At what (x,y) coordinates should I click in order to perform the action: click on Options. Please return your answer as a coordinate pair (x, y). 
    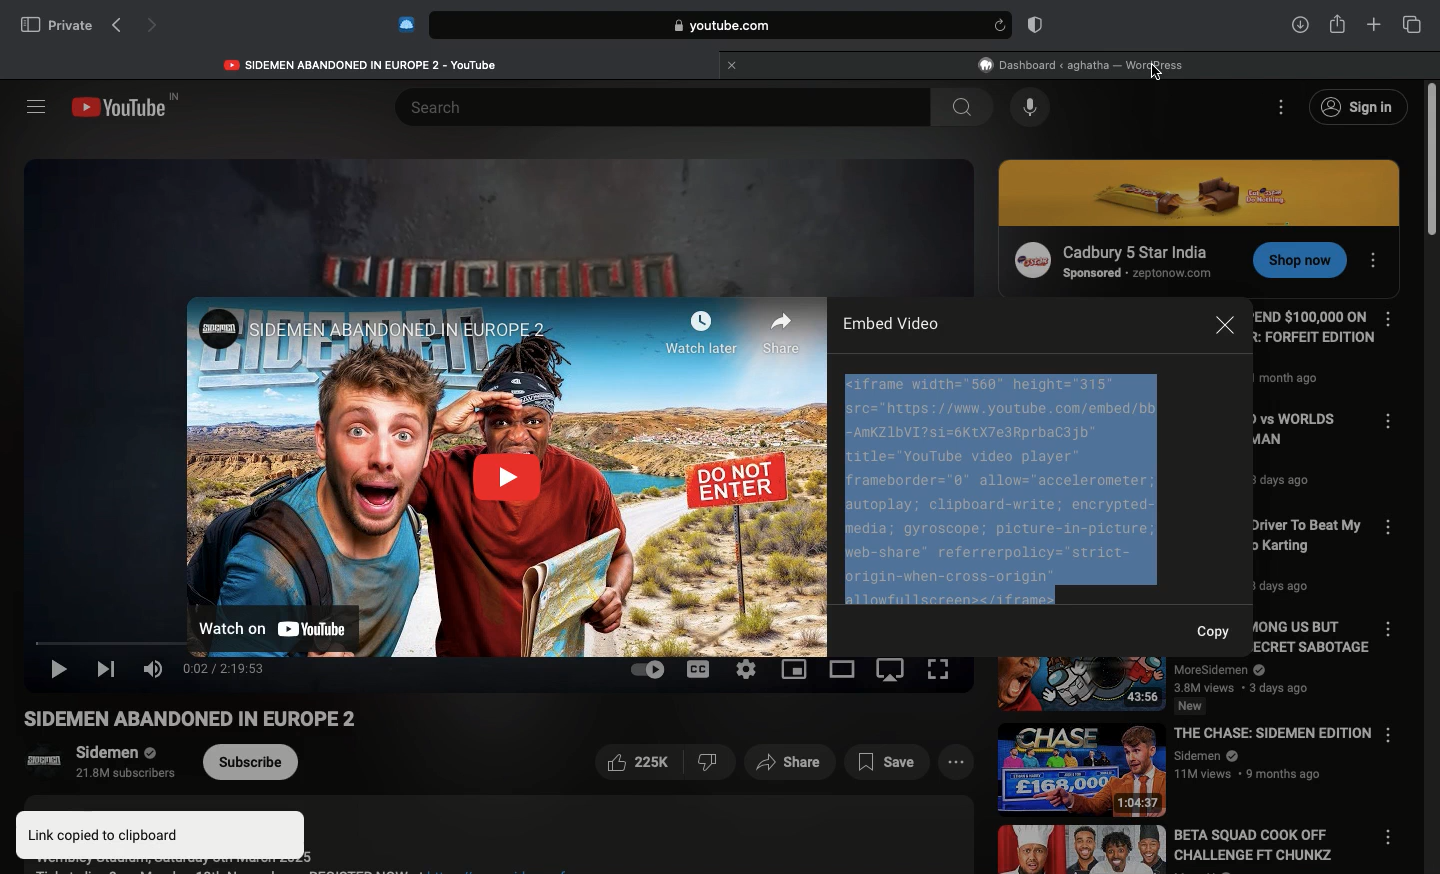
    Looking at the image, I should click on (1283, 106).